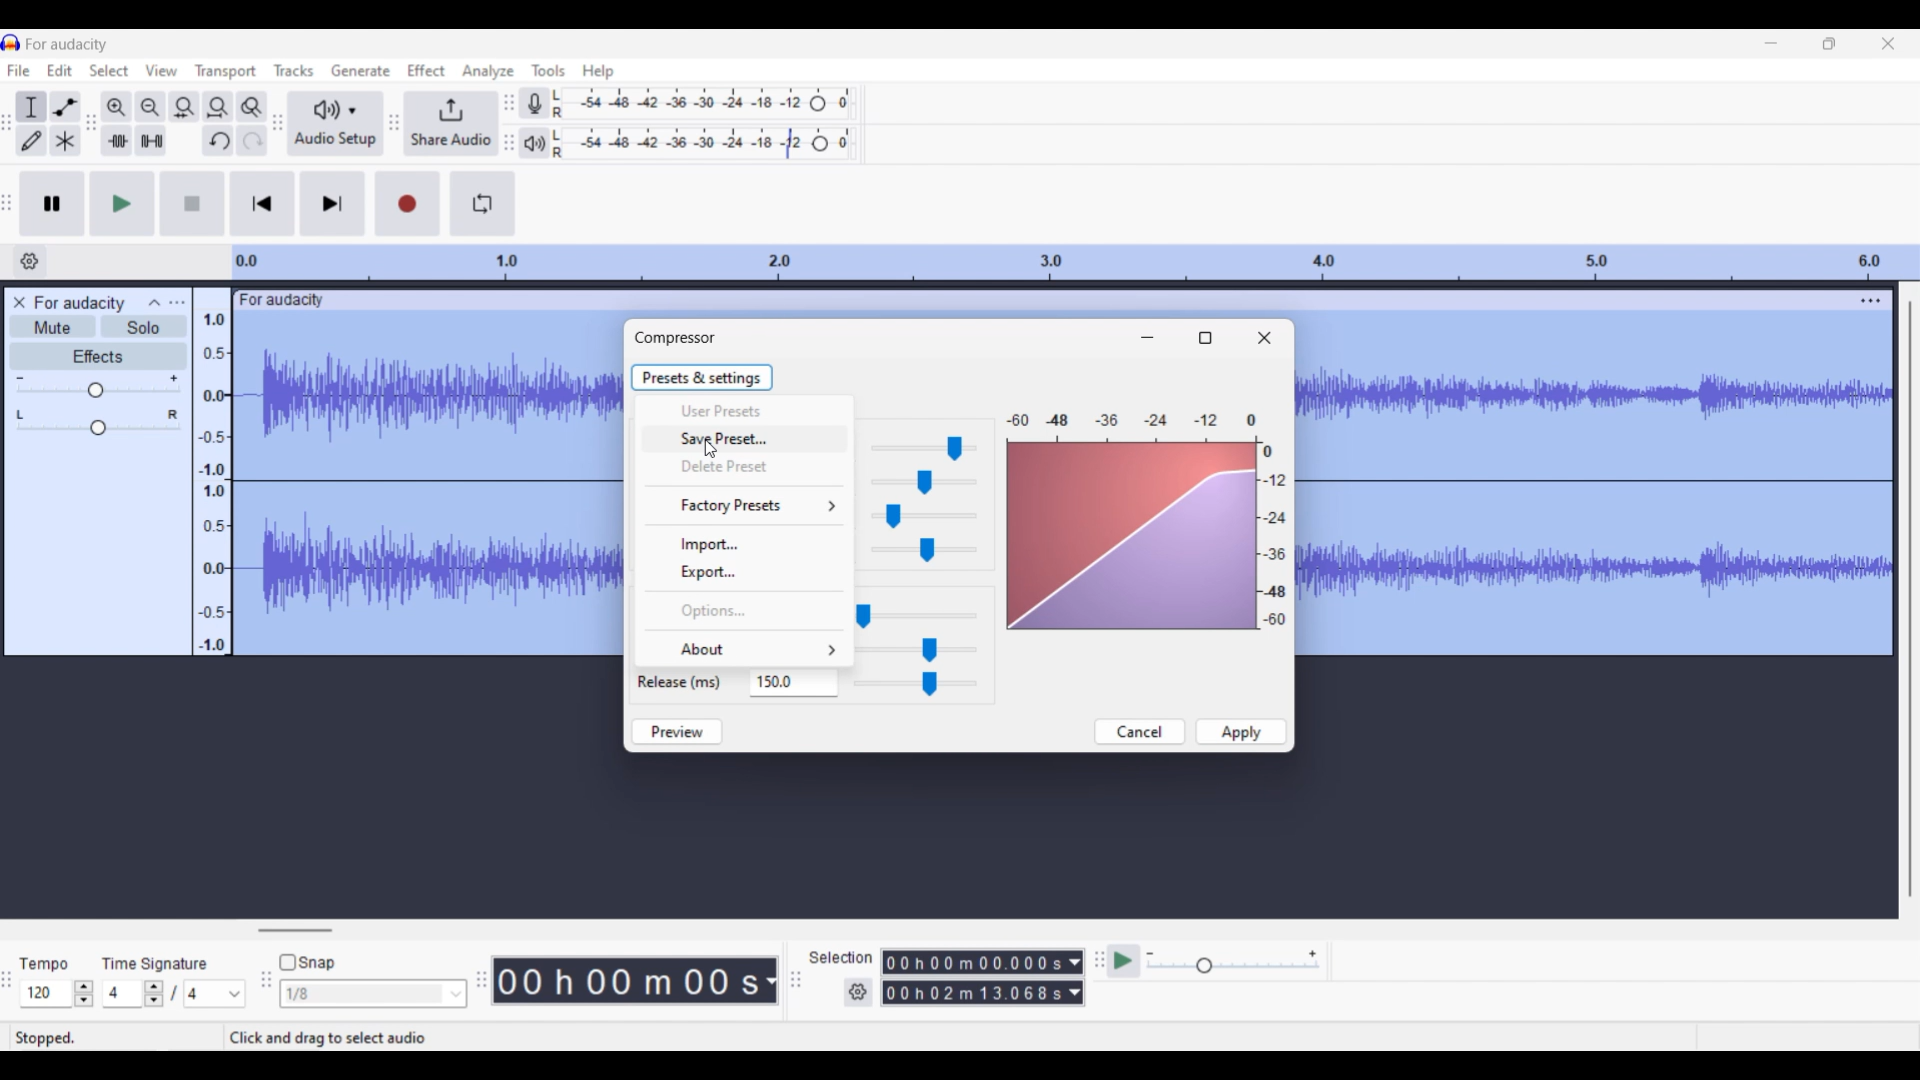 The height and width of the screenshot is (1080, 1920). What do you see at coordinates (1264, 338) in the screenshot?
I see `Close` at bounding box center [1264, 338].